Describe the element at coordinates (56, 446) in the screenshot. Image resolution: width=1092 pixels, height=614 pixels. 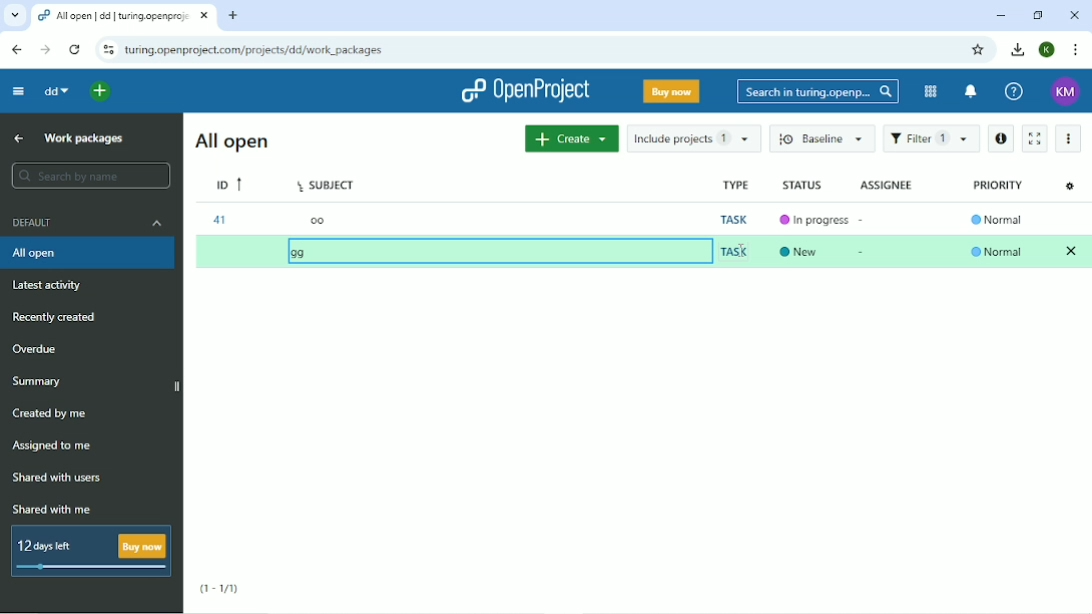
I see `Assigned to me` at that location.